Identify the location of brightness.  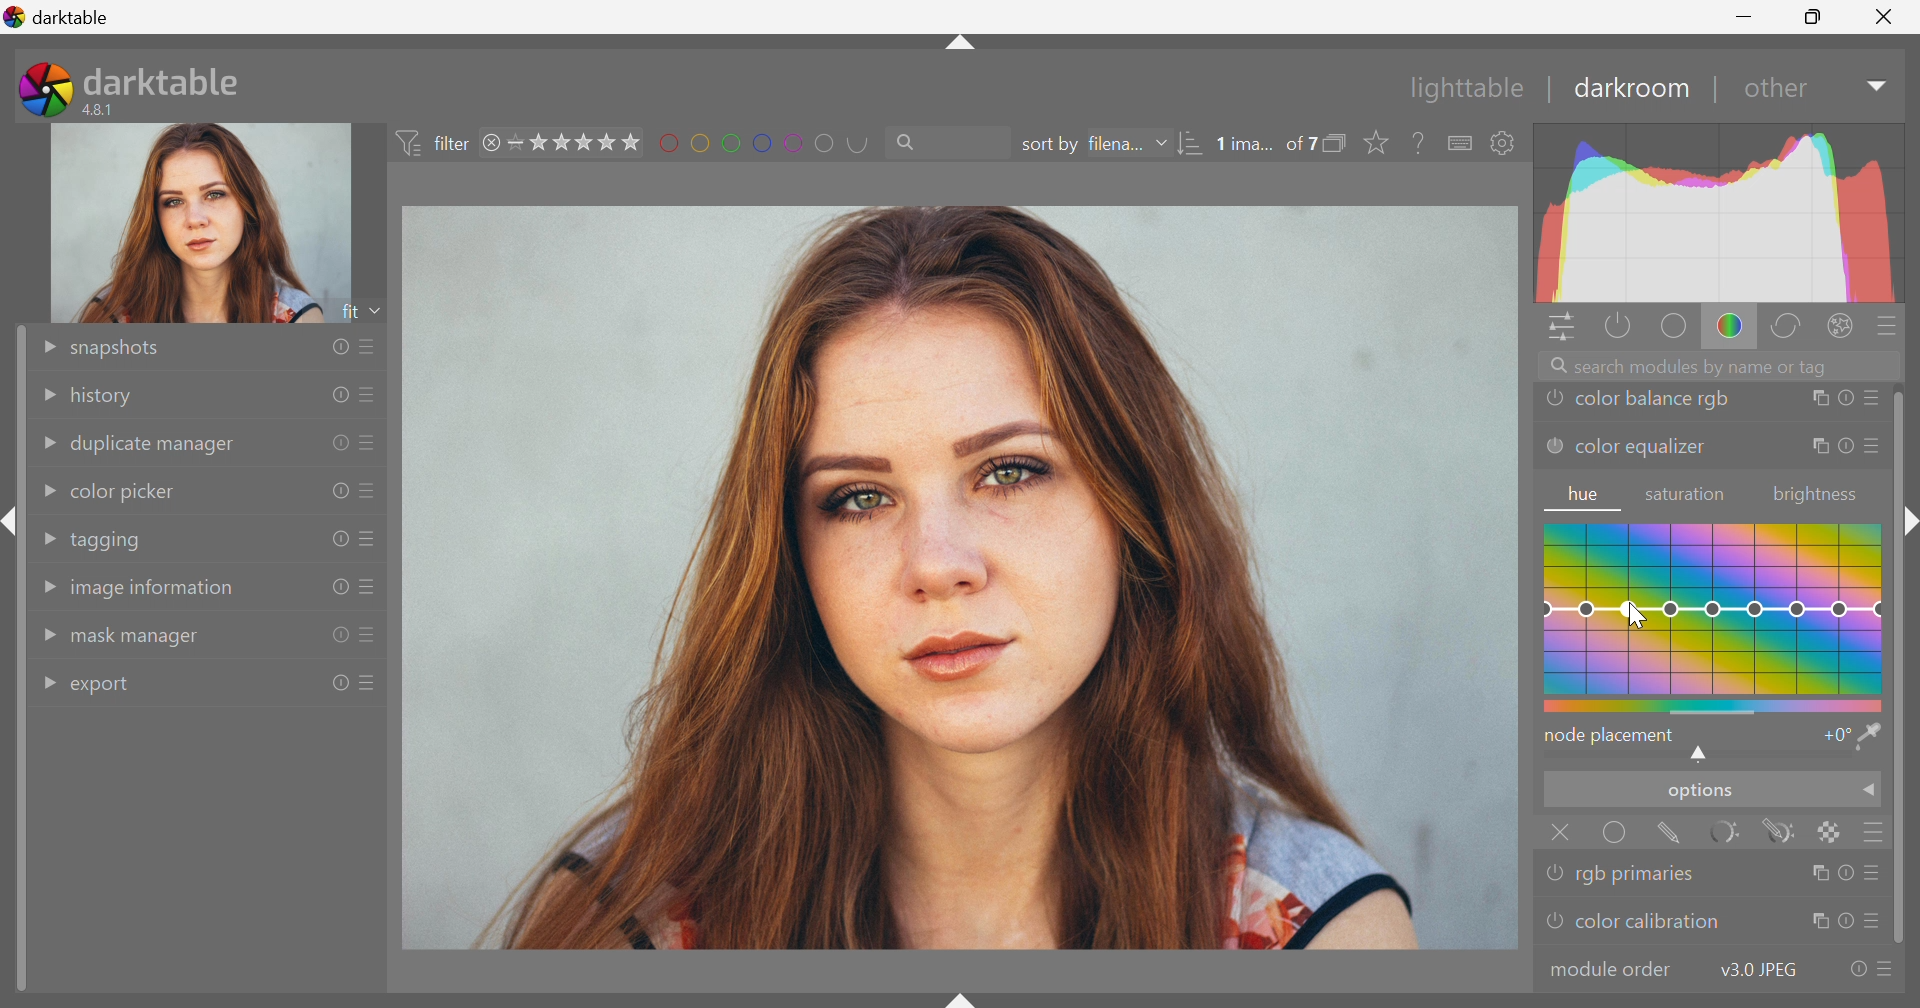
(1814, 495).